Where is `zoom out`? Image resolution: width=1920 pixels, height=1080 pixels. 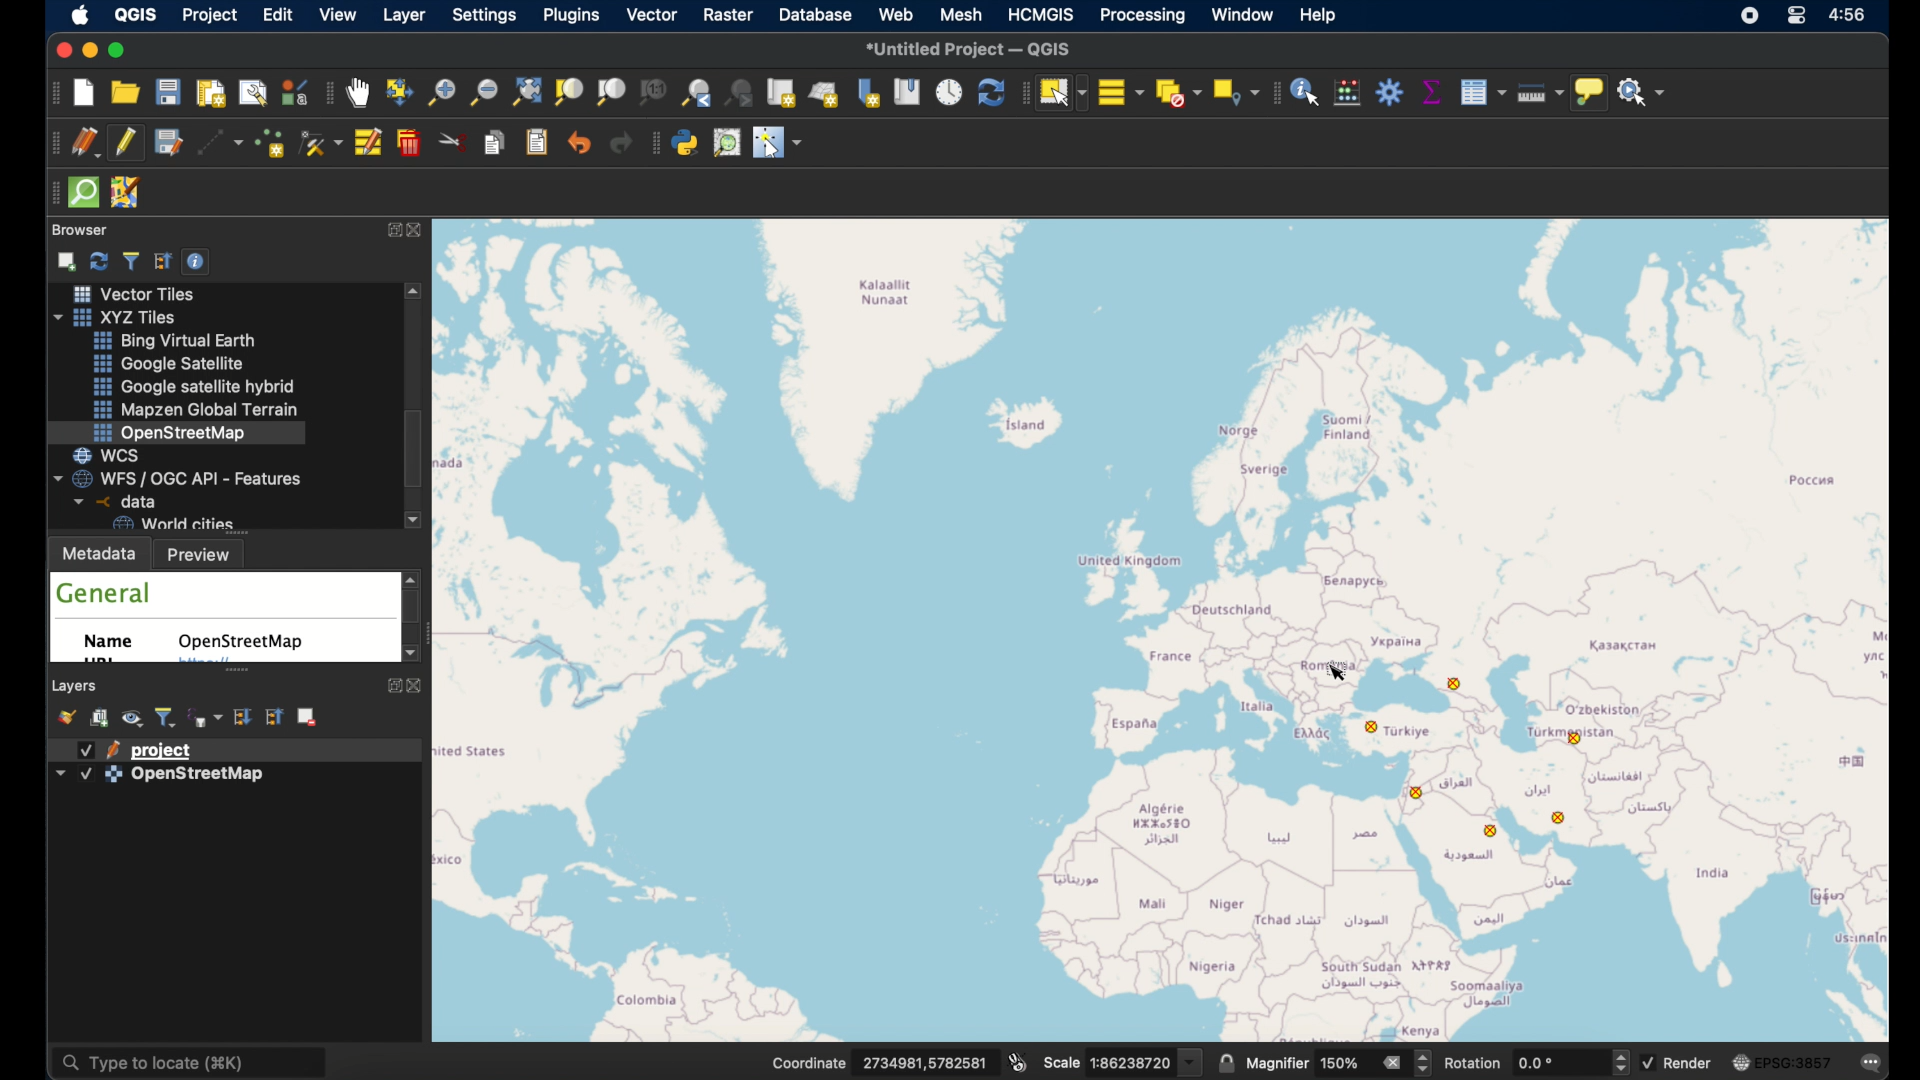 zoom out is located at coordinates (482, 91).